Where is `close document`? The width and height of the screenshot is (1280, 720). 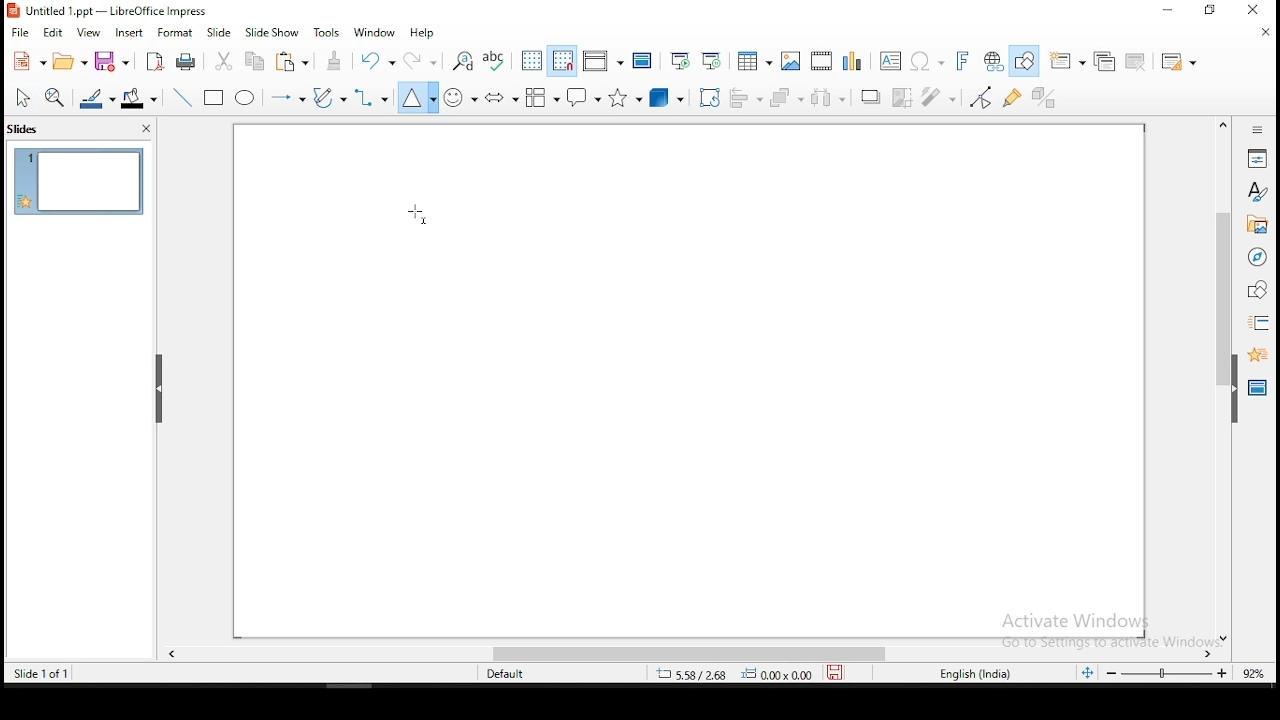
close document is located at coordinates (1267, 32).